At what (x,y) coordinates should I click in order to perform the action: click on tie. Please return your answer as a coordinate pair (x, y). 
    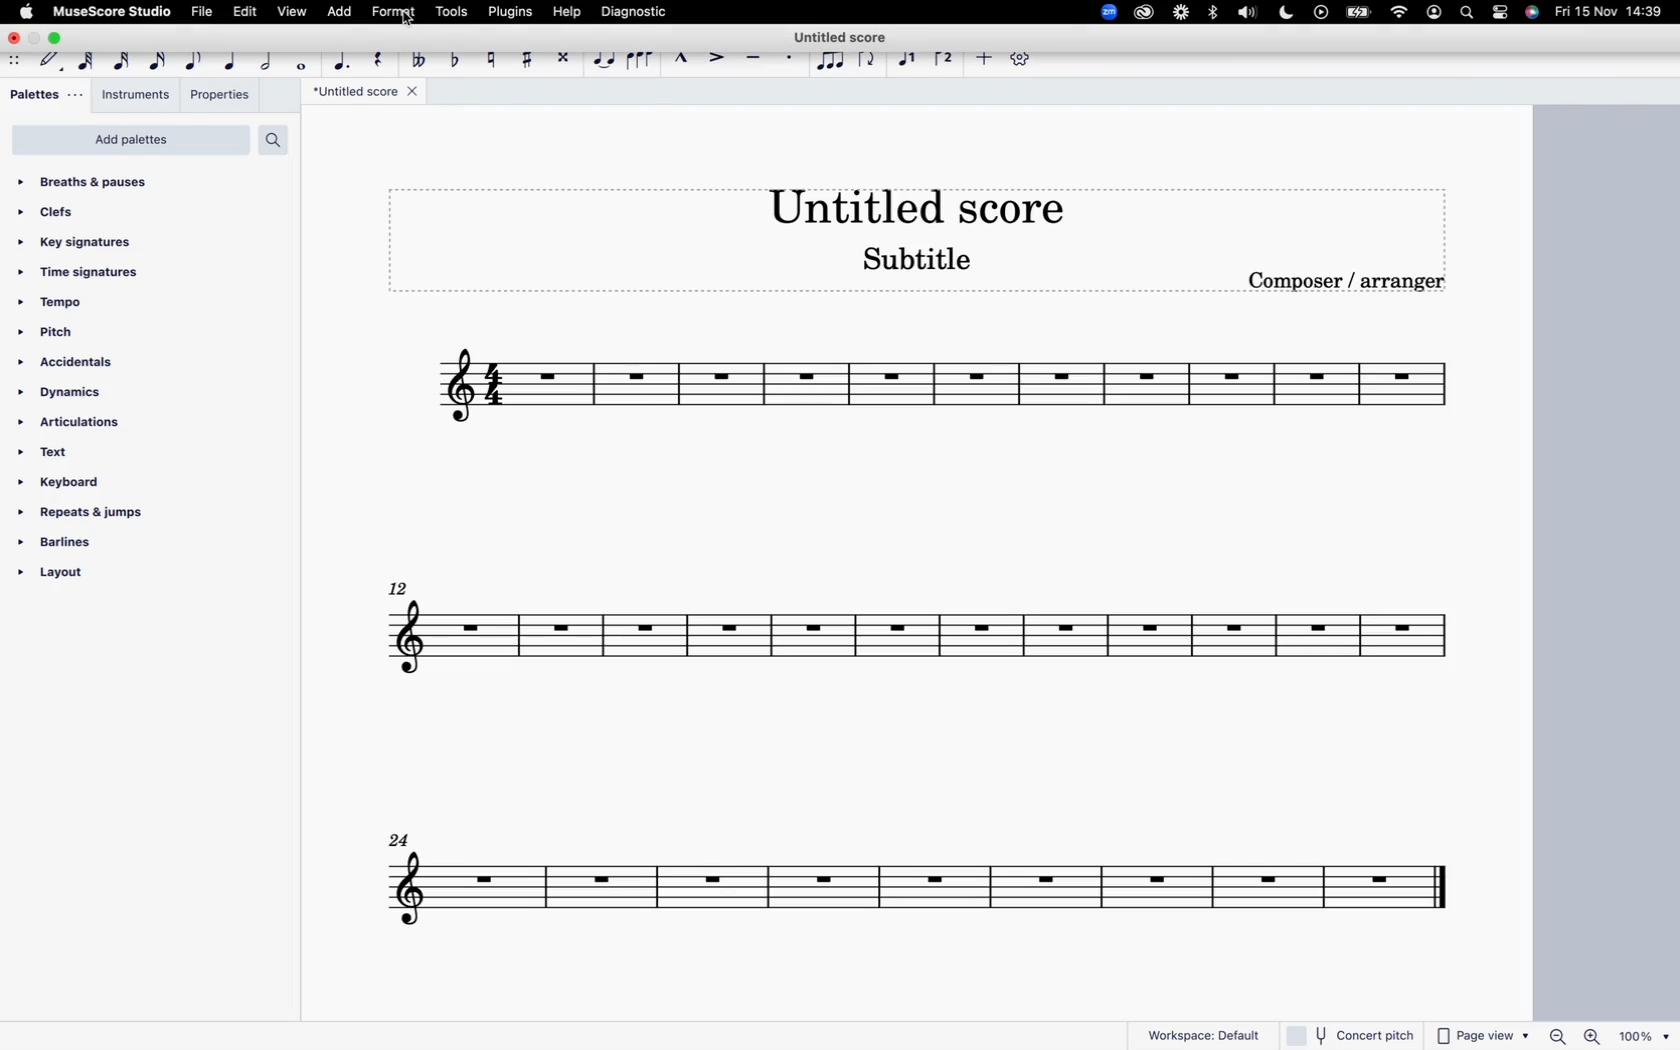
    Looking at the image, I should click on (604, 62).